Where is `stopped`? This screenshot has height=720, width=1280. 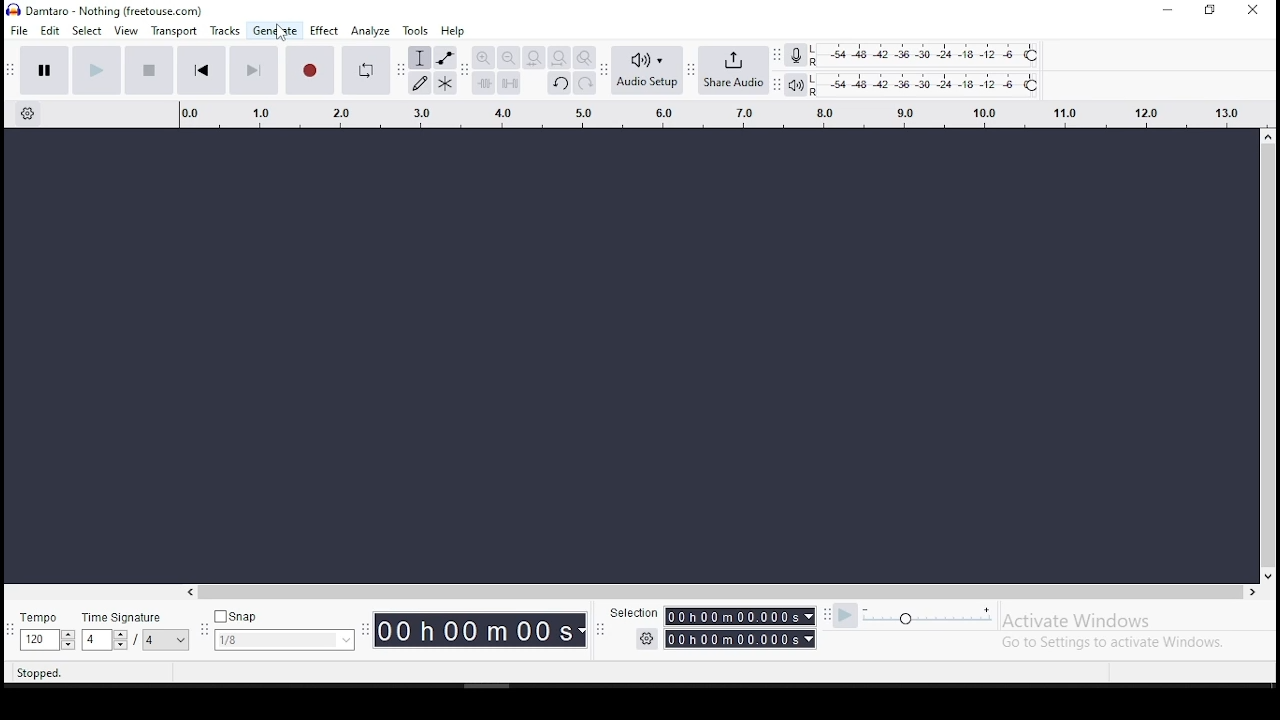
stopped is located at coordinates (37, 674).